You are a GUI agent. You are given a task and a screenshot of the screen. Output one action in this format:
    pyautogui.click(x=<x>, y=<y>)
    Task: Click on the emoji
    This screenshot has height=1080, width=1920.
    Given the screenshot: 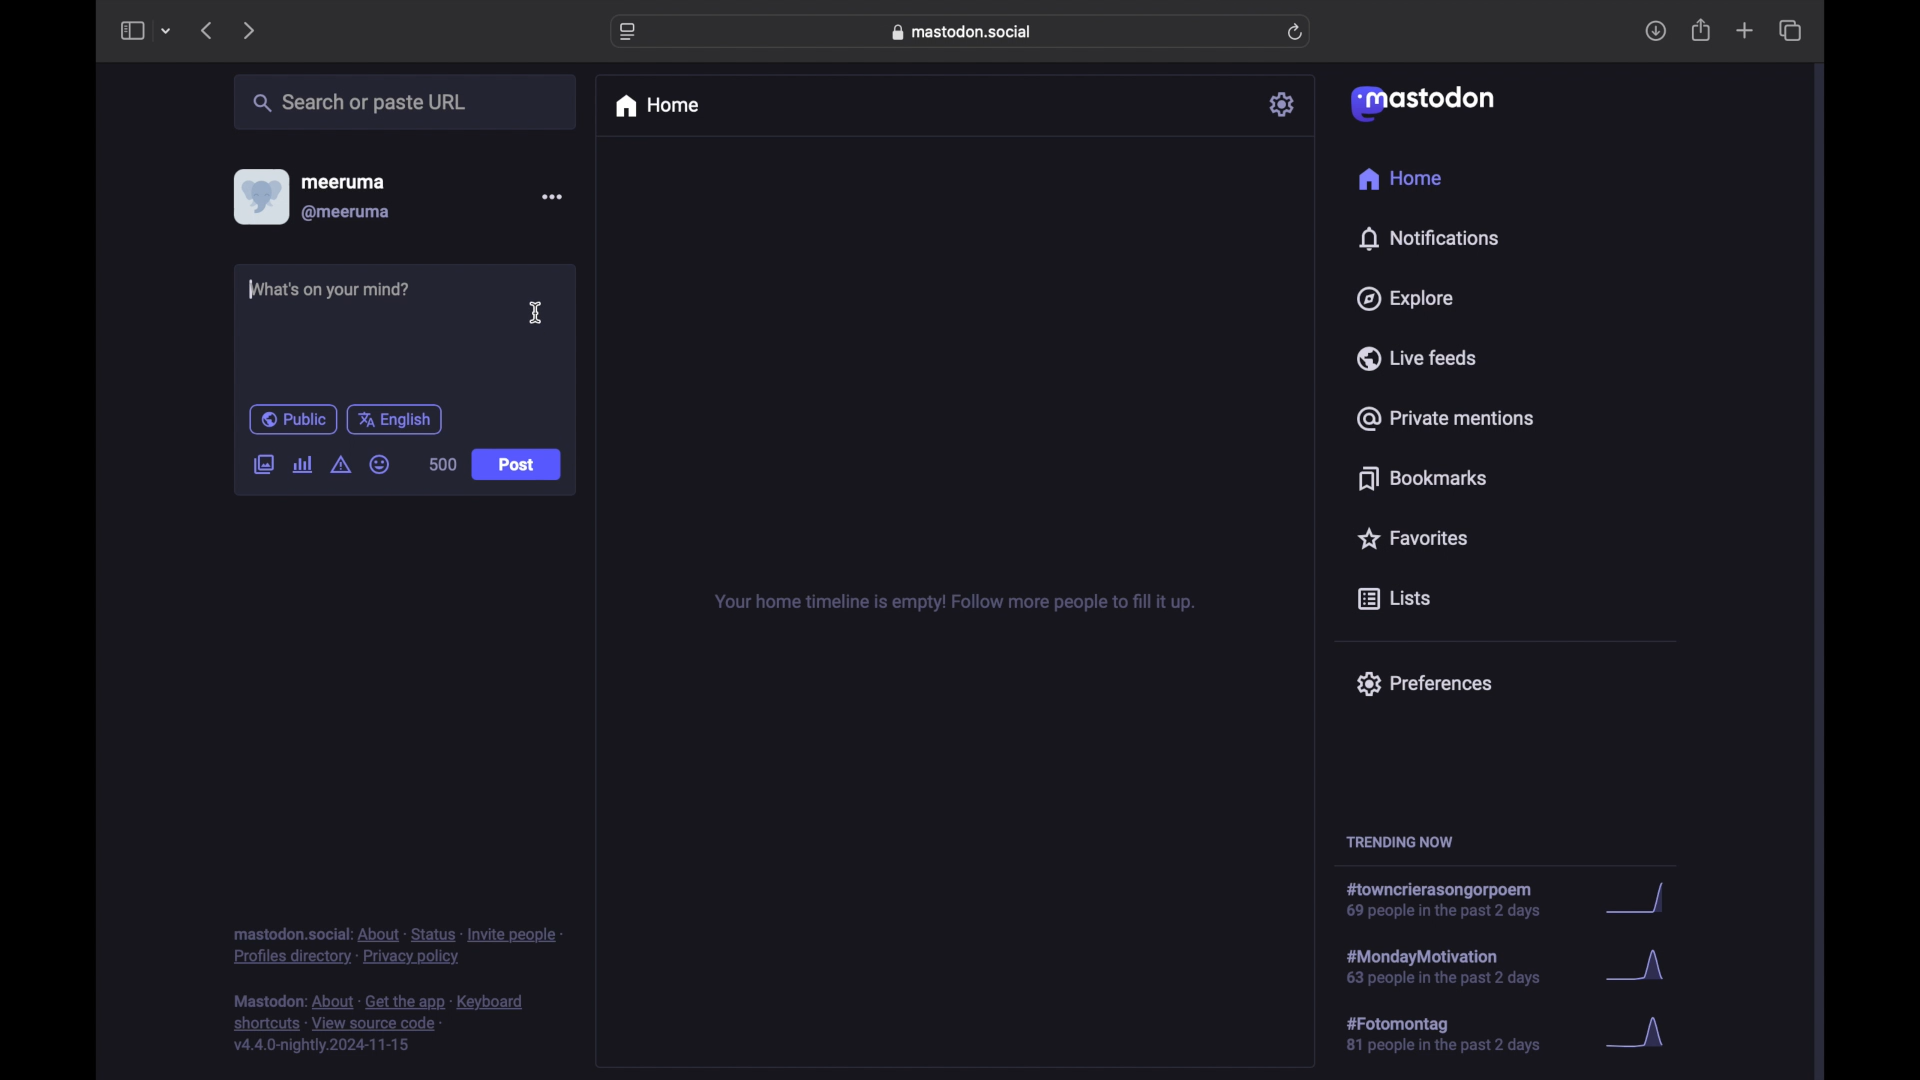 What is the action you would take?
    pyautogui.click(x=380, y=465)
    